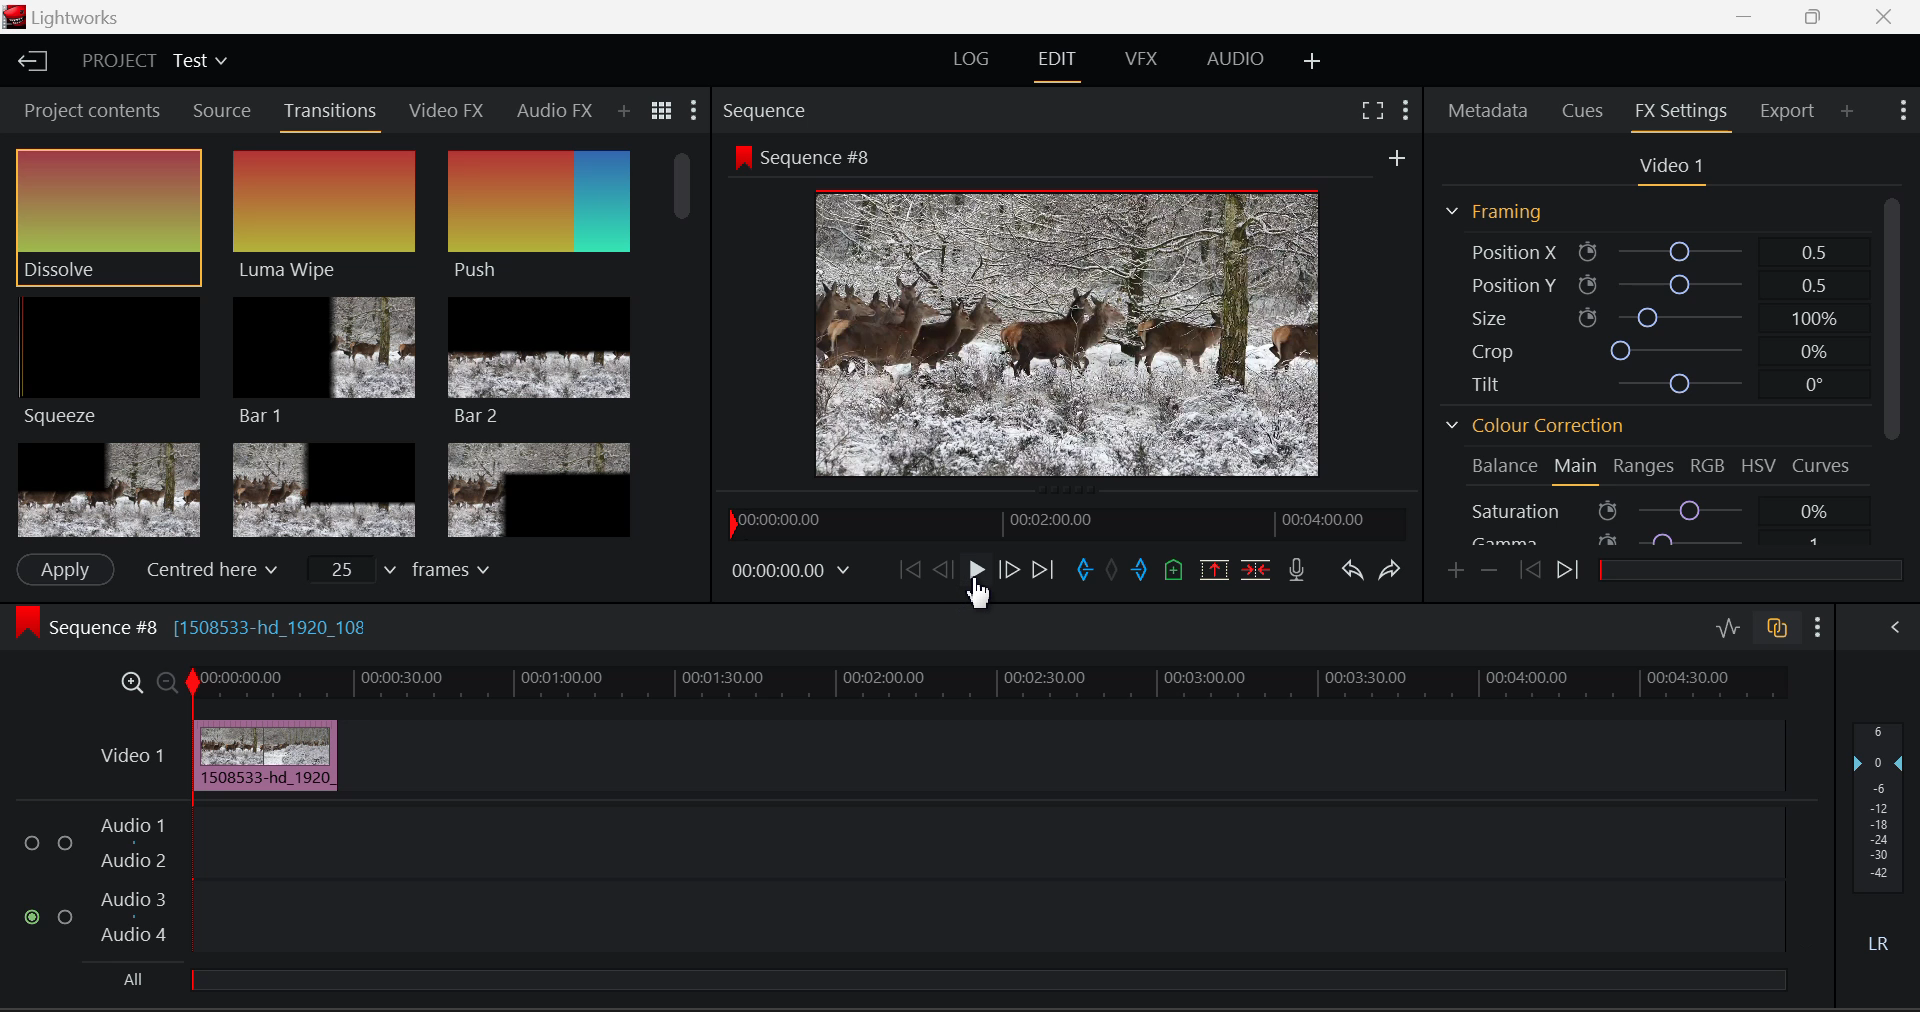  I want to click on Timeline Zoom Out, so click(163, 679).